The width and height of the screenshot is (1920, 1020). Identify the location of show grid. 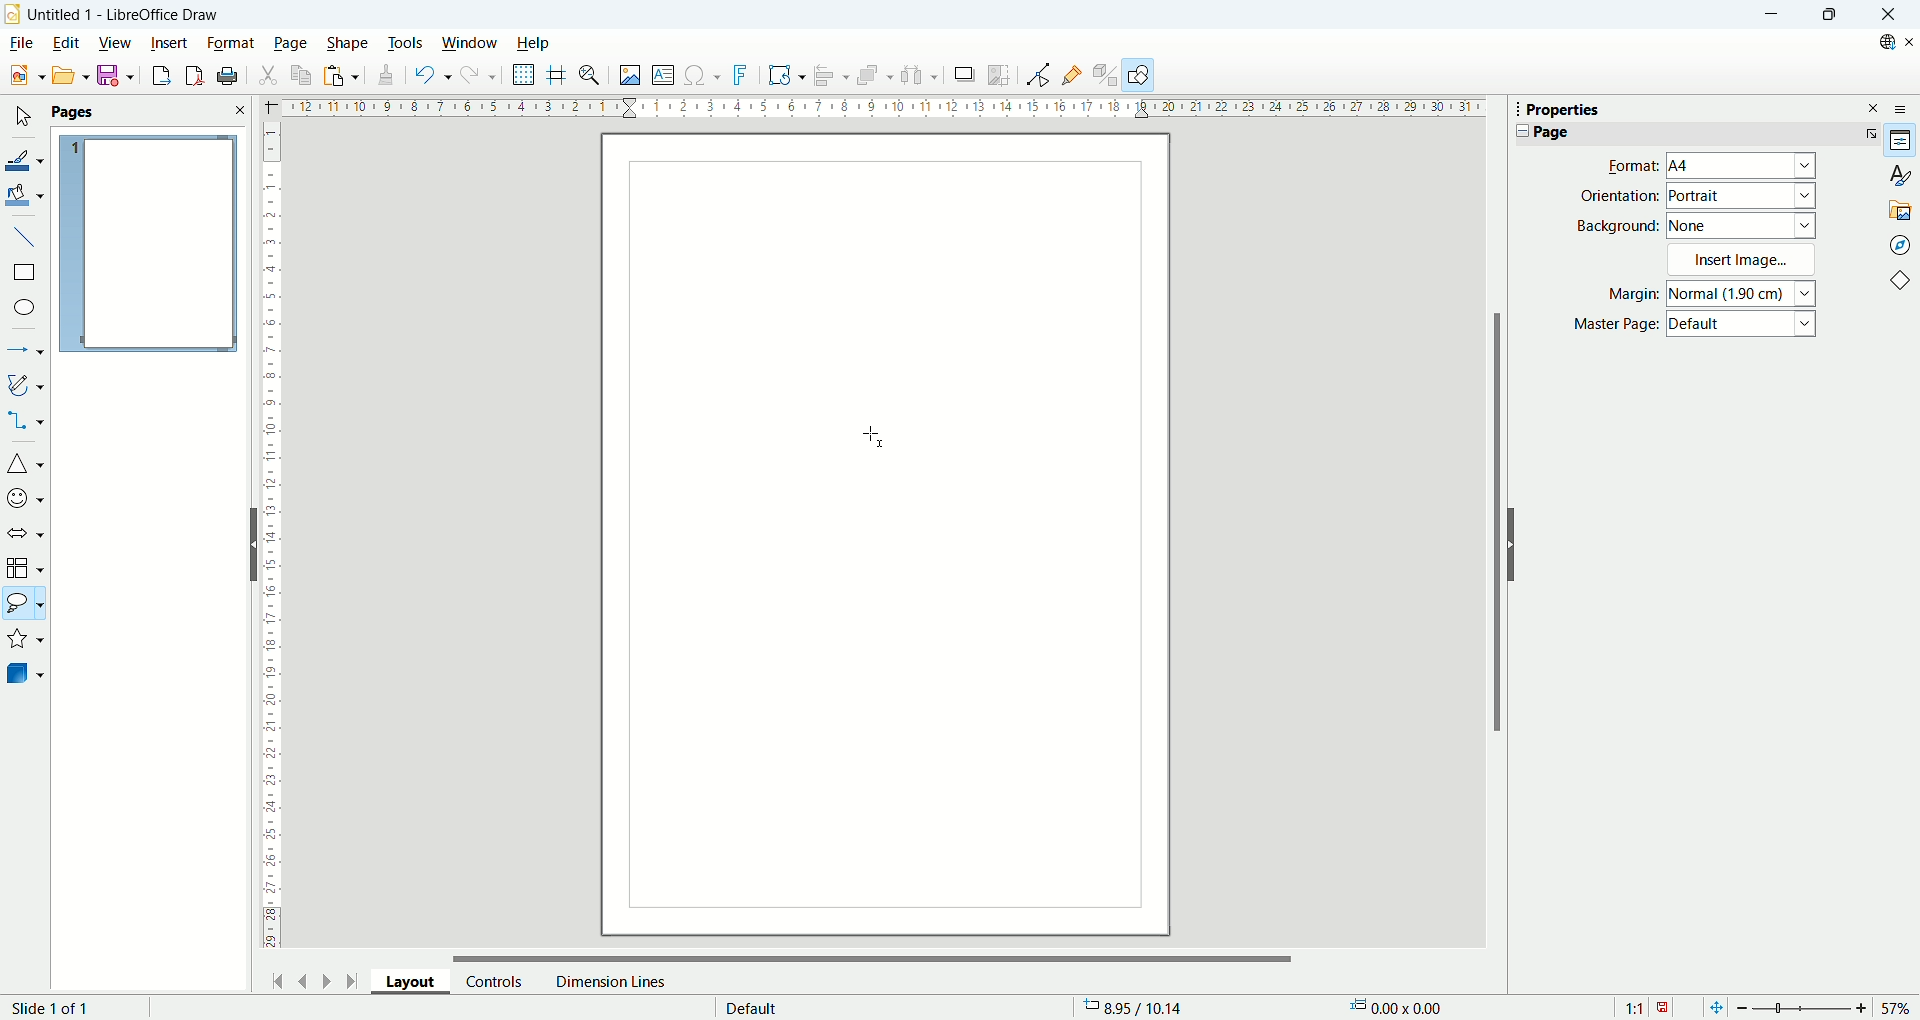
(524, 75).